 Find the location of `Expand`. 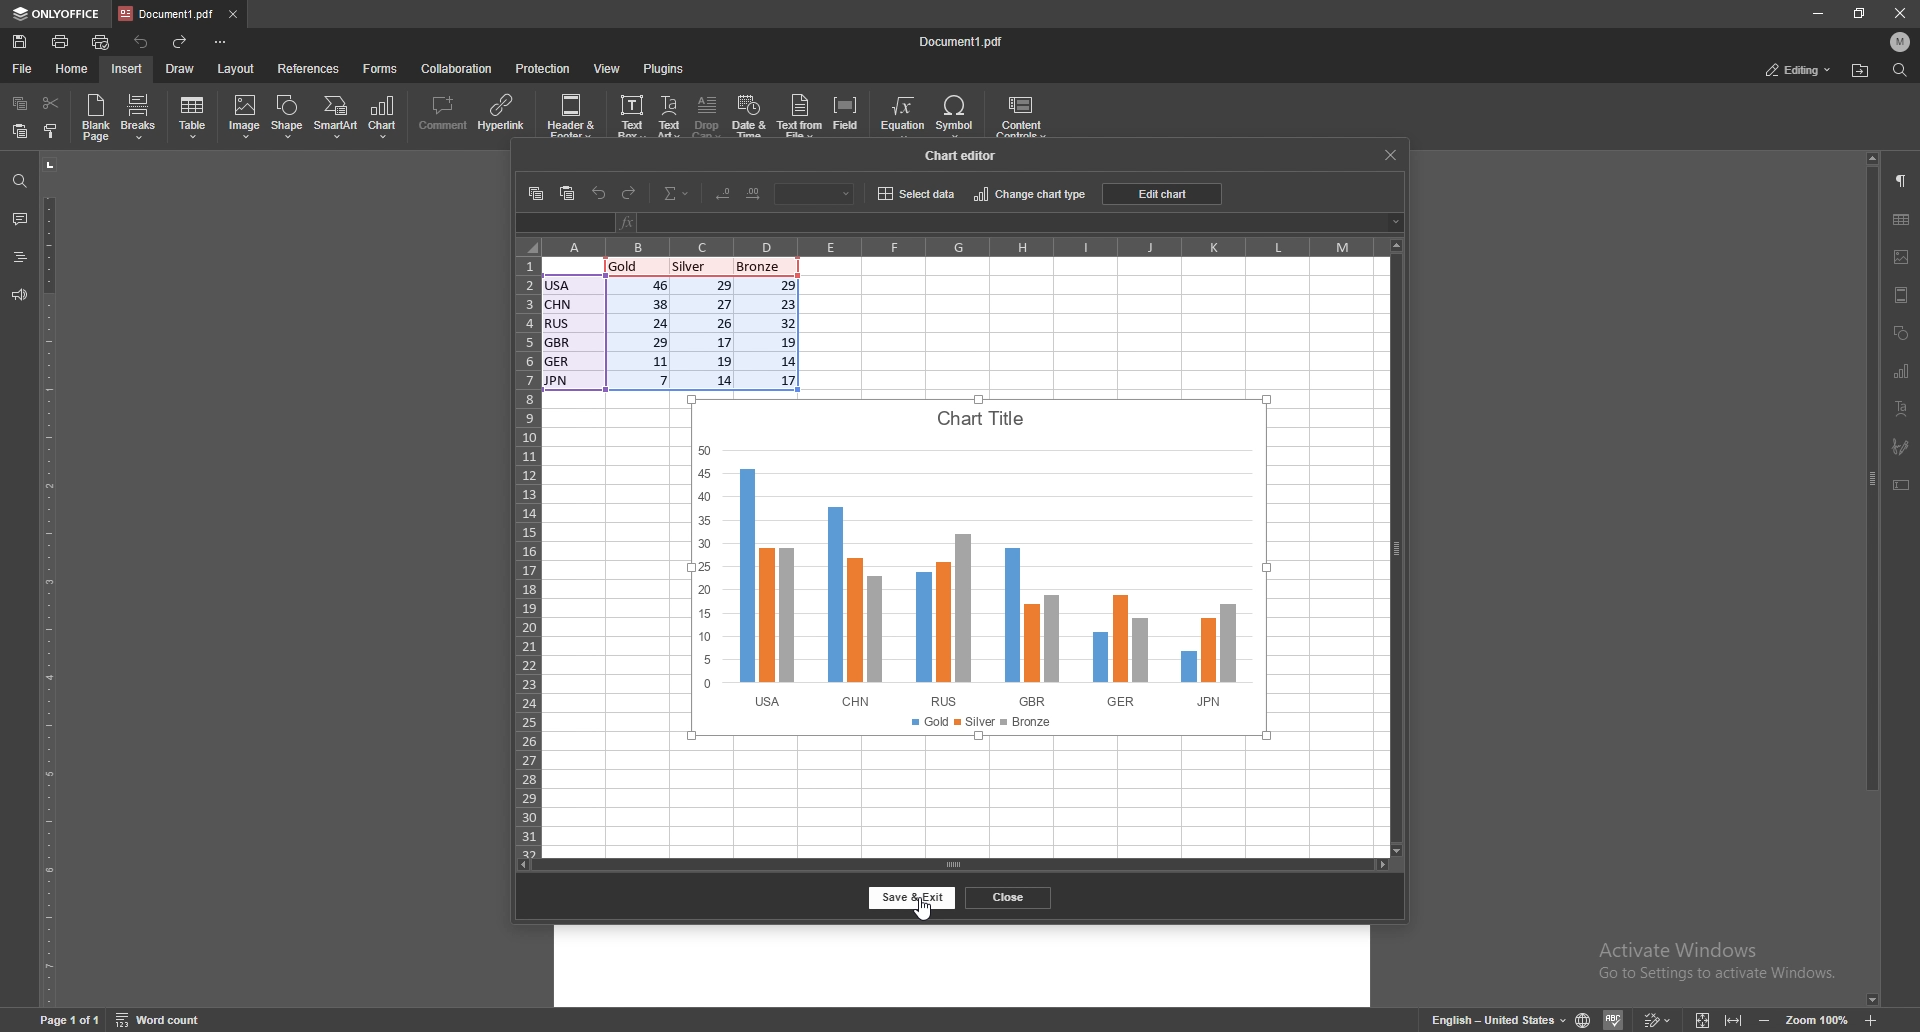

Expand is located at coordinates (1733, 1021).